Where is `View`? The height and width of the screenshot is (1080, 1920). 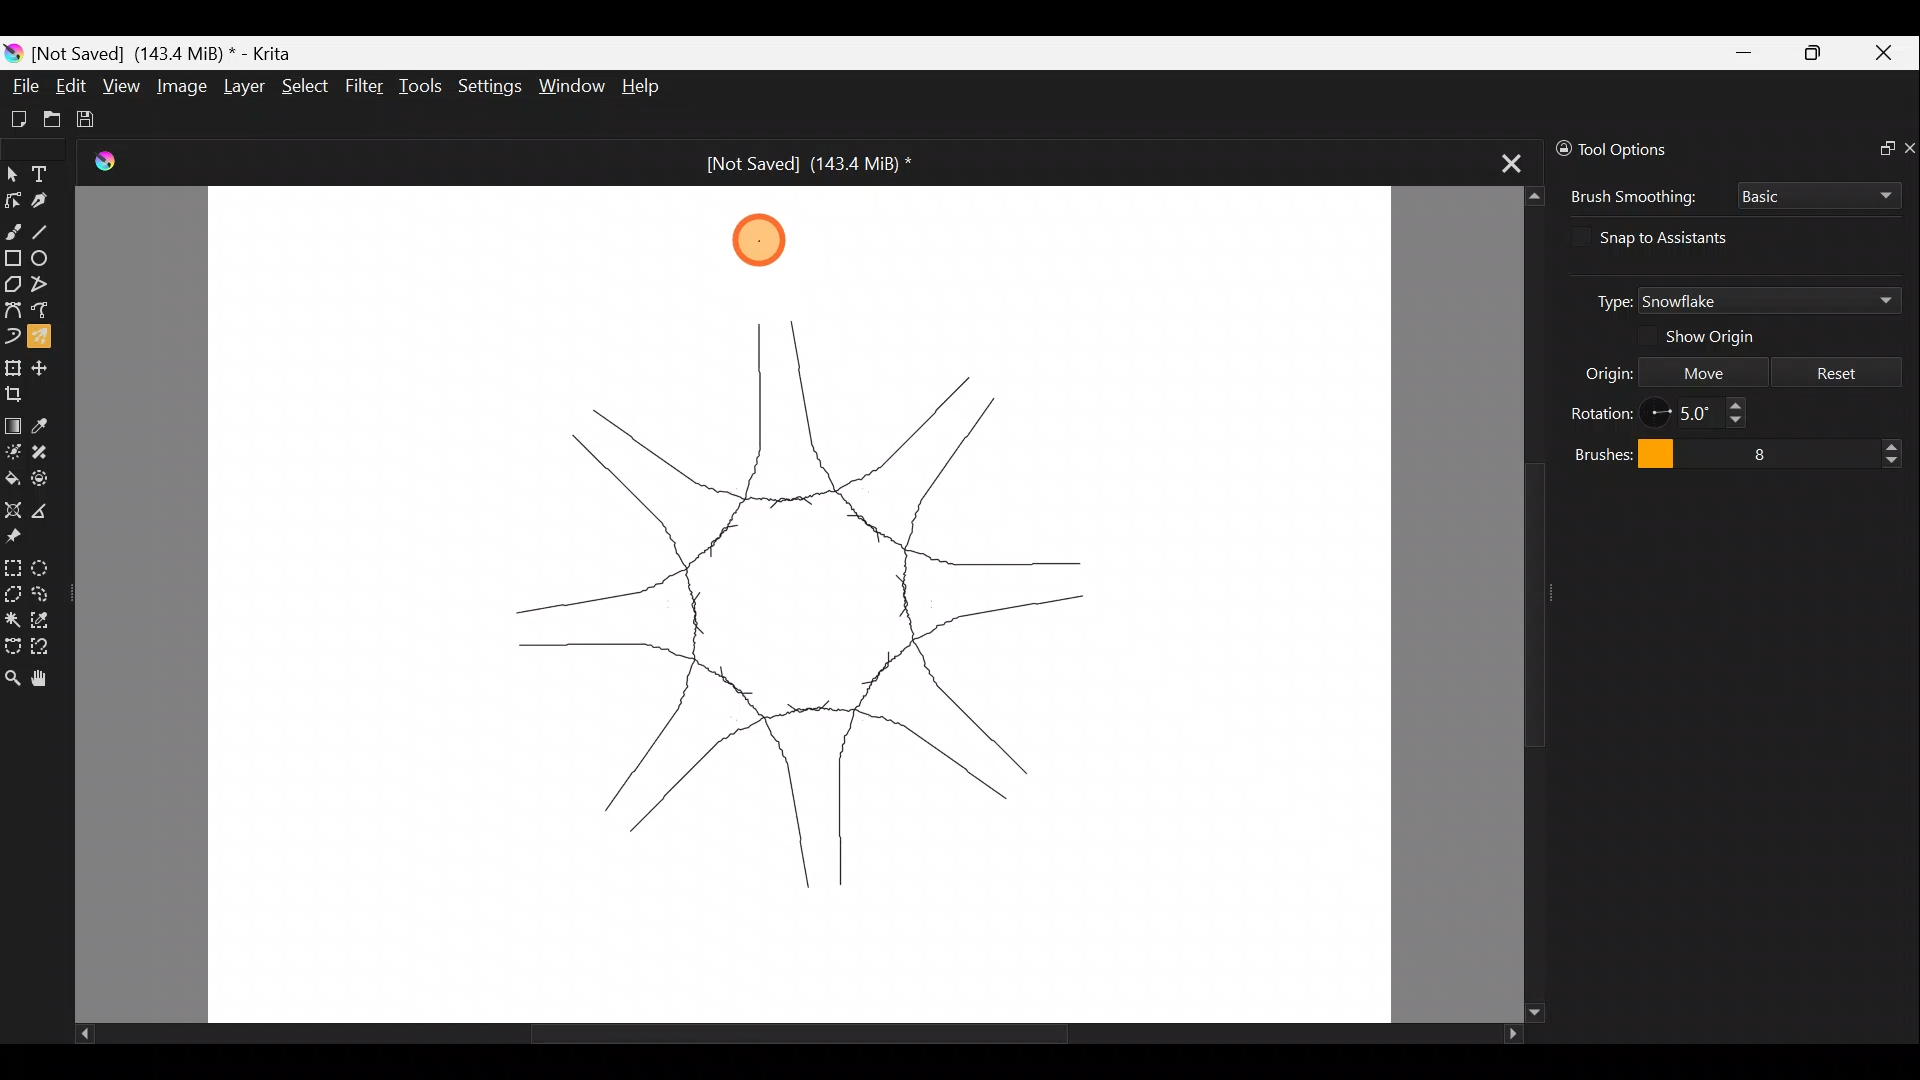
View is located at coordinates (121, 86).